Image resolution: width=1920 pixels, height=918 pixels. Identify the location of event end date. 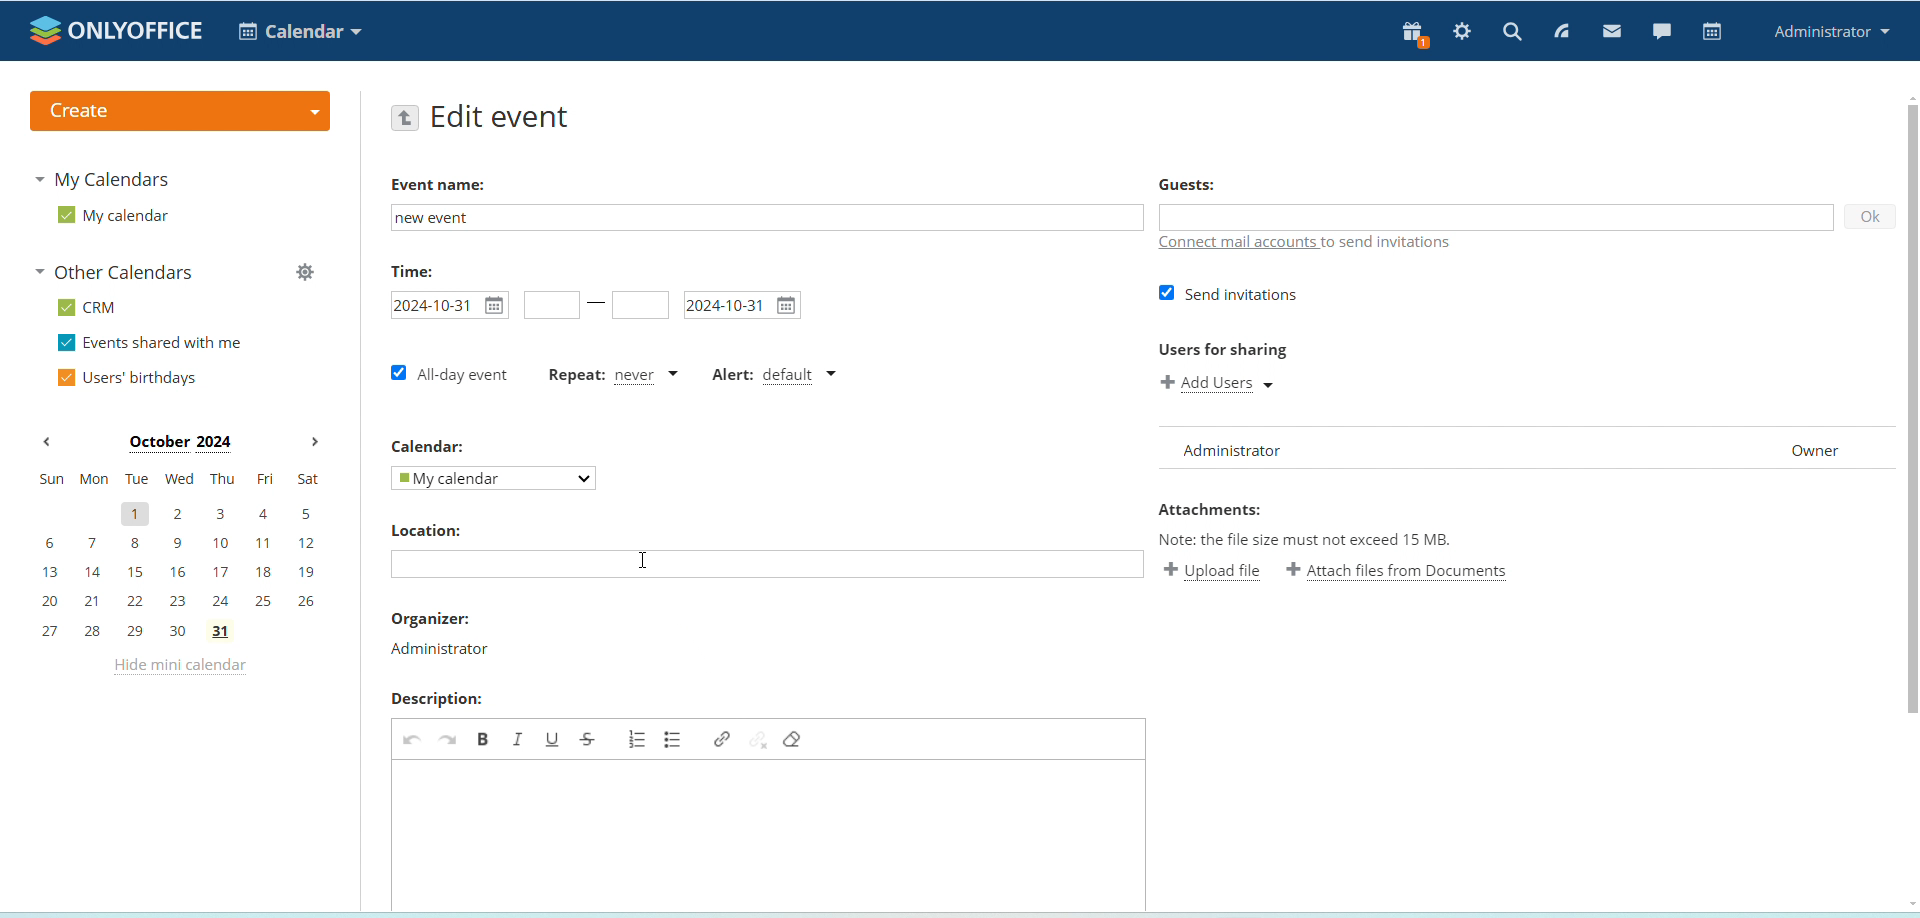
(741, 306).